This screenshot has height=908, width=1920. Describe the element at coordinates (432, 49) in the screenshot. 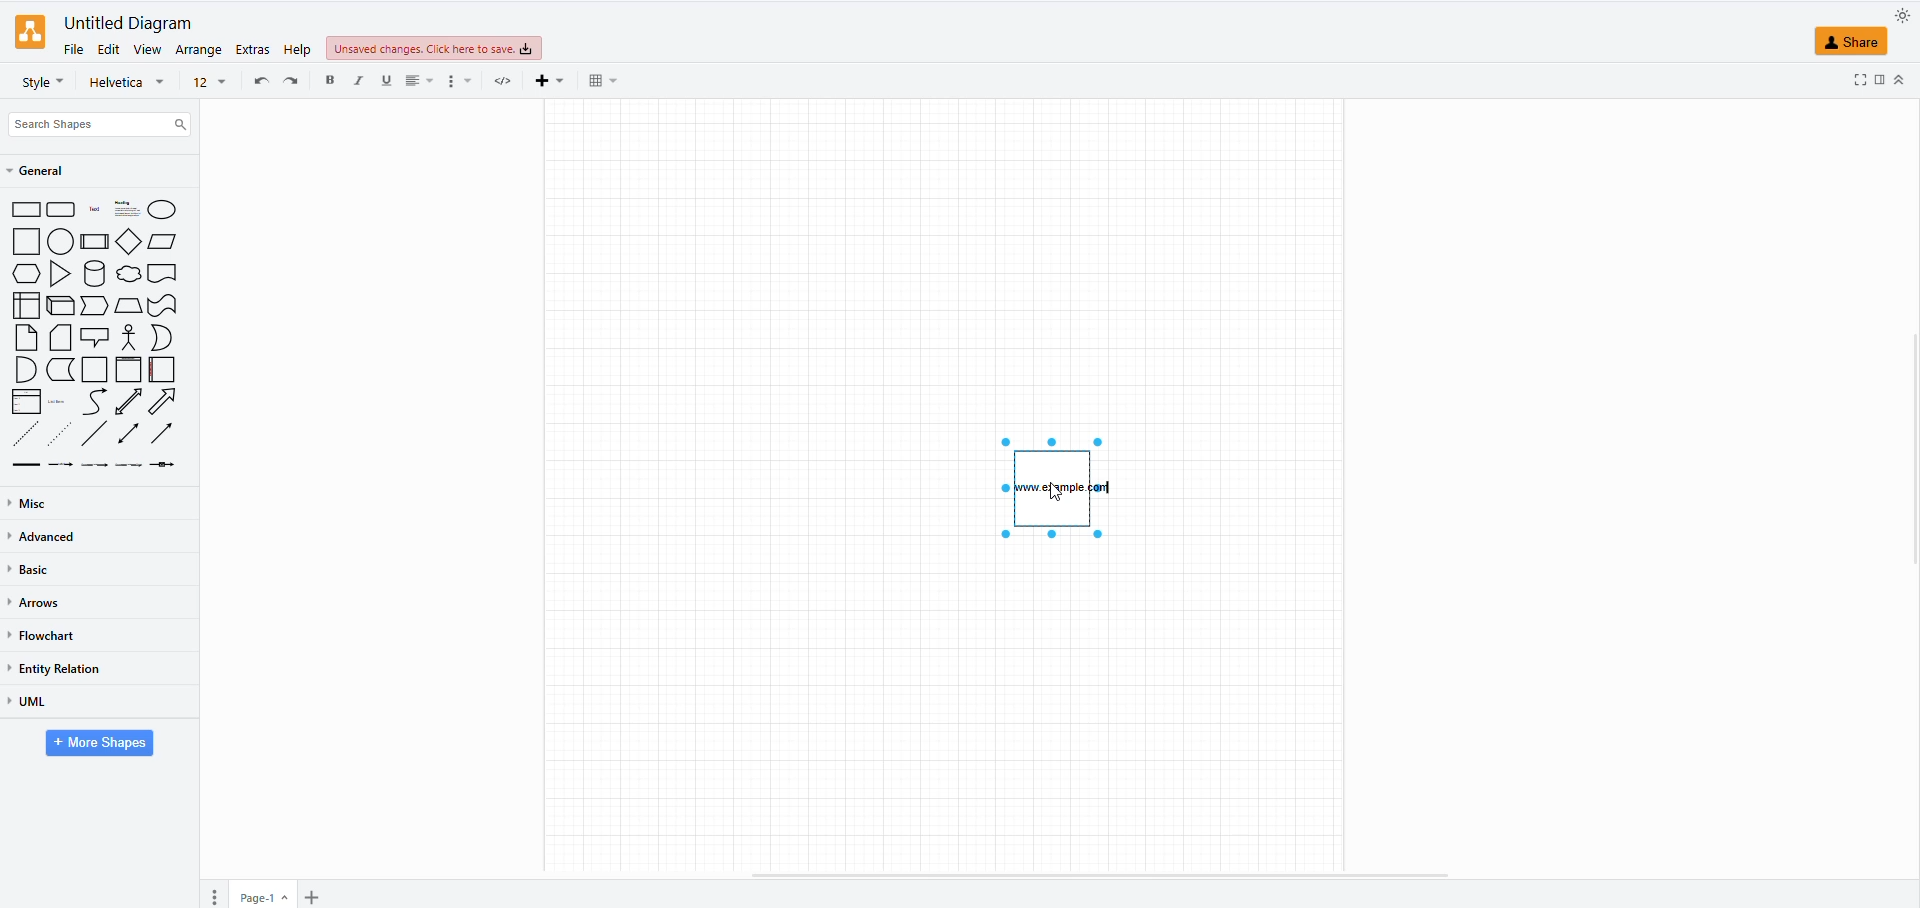

I see `unsaved changes` at that location.